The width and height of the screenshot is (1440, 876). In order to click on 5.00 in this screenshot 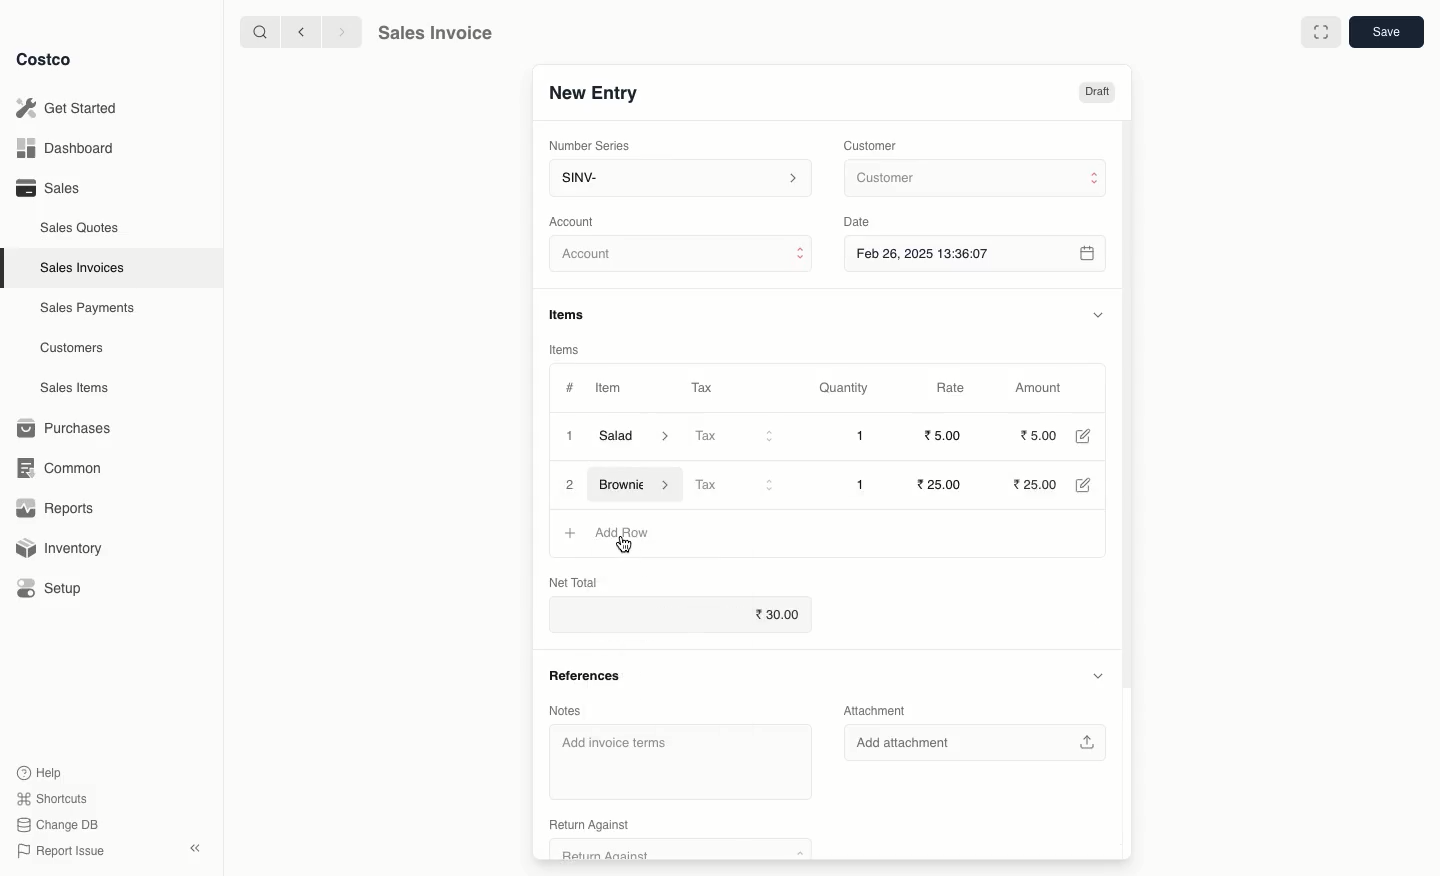, I will do `click(1039, 435)`.